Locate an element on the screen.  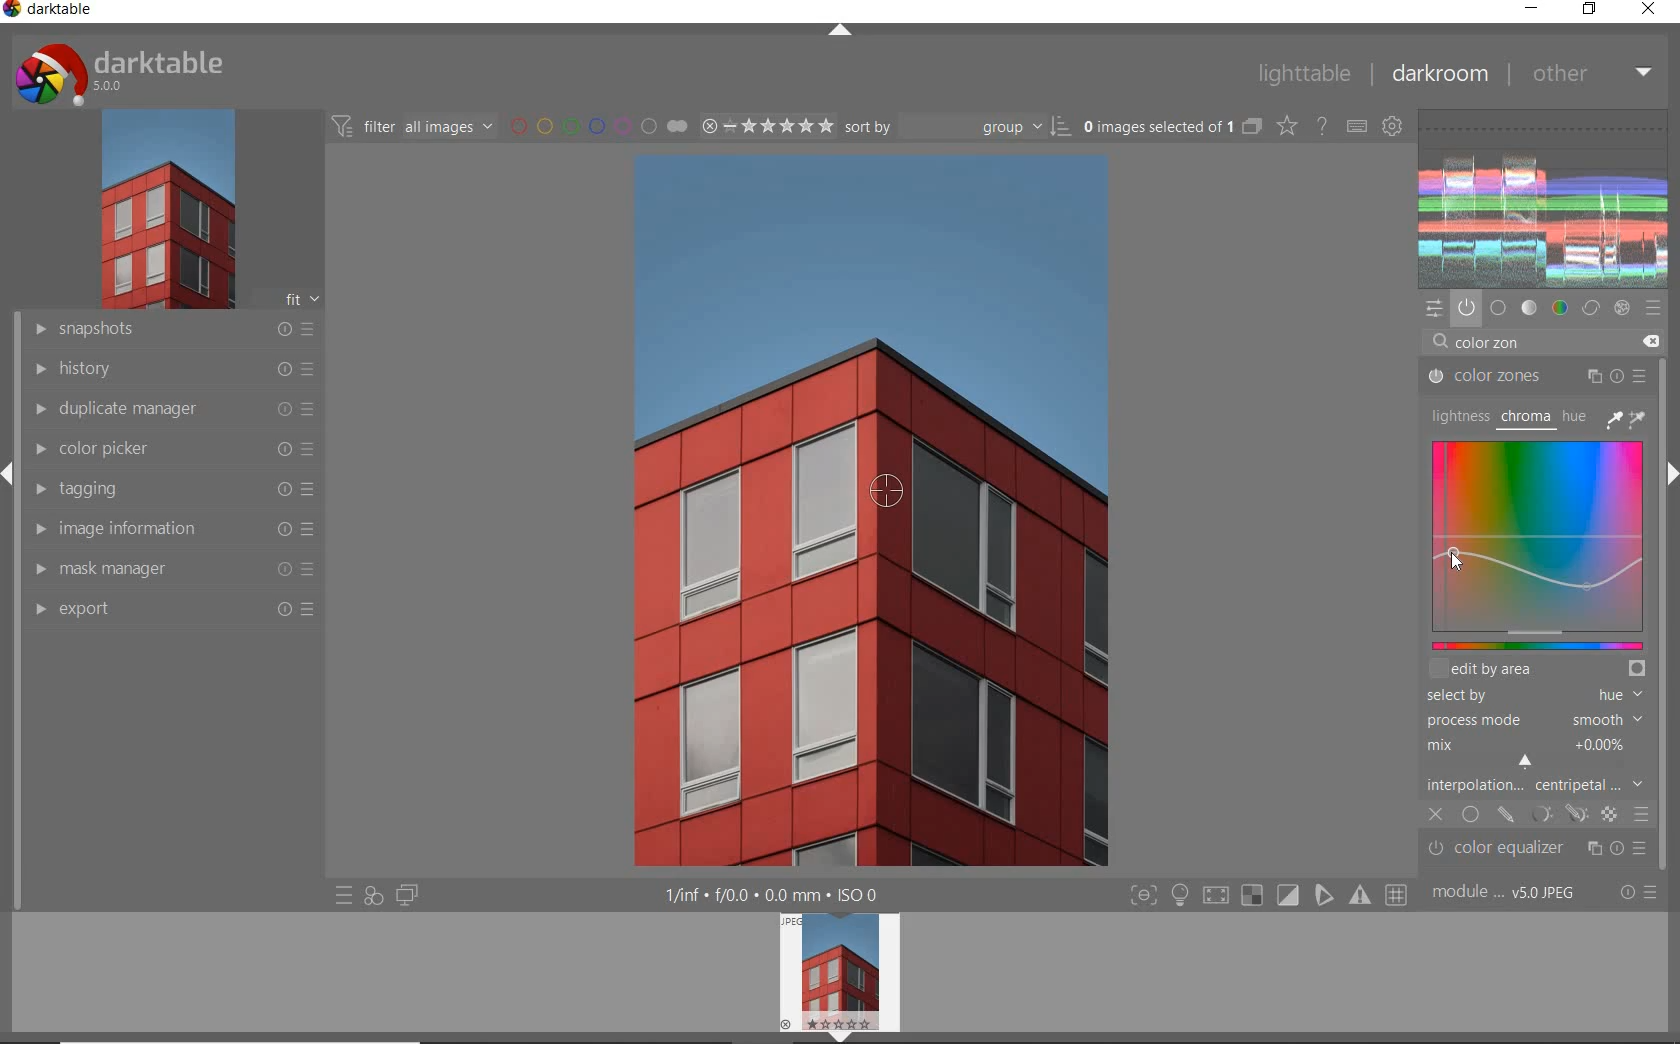
base is located at coordinates (1498, 306).